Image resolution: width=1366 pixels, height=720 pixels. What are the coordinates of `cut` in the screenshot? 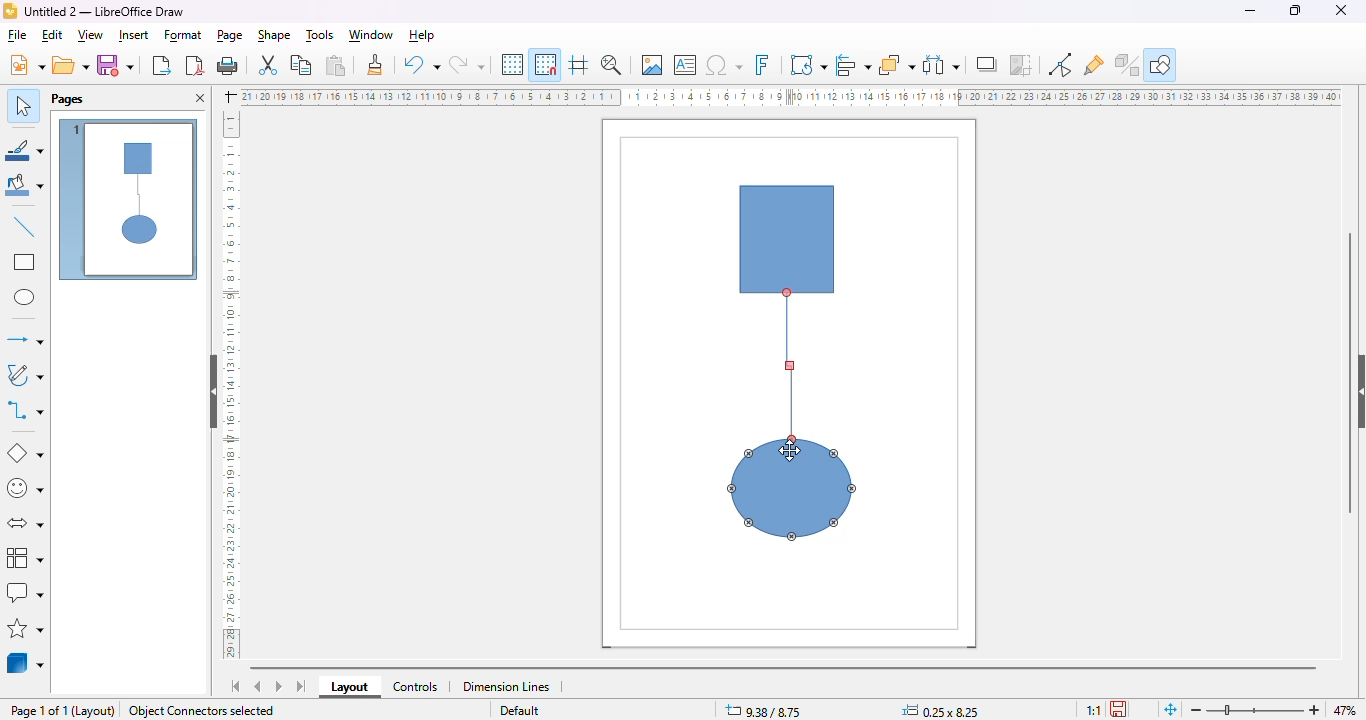 It's located at (268, 65).